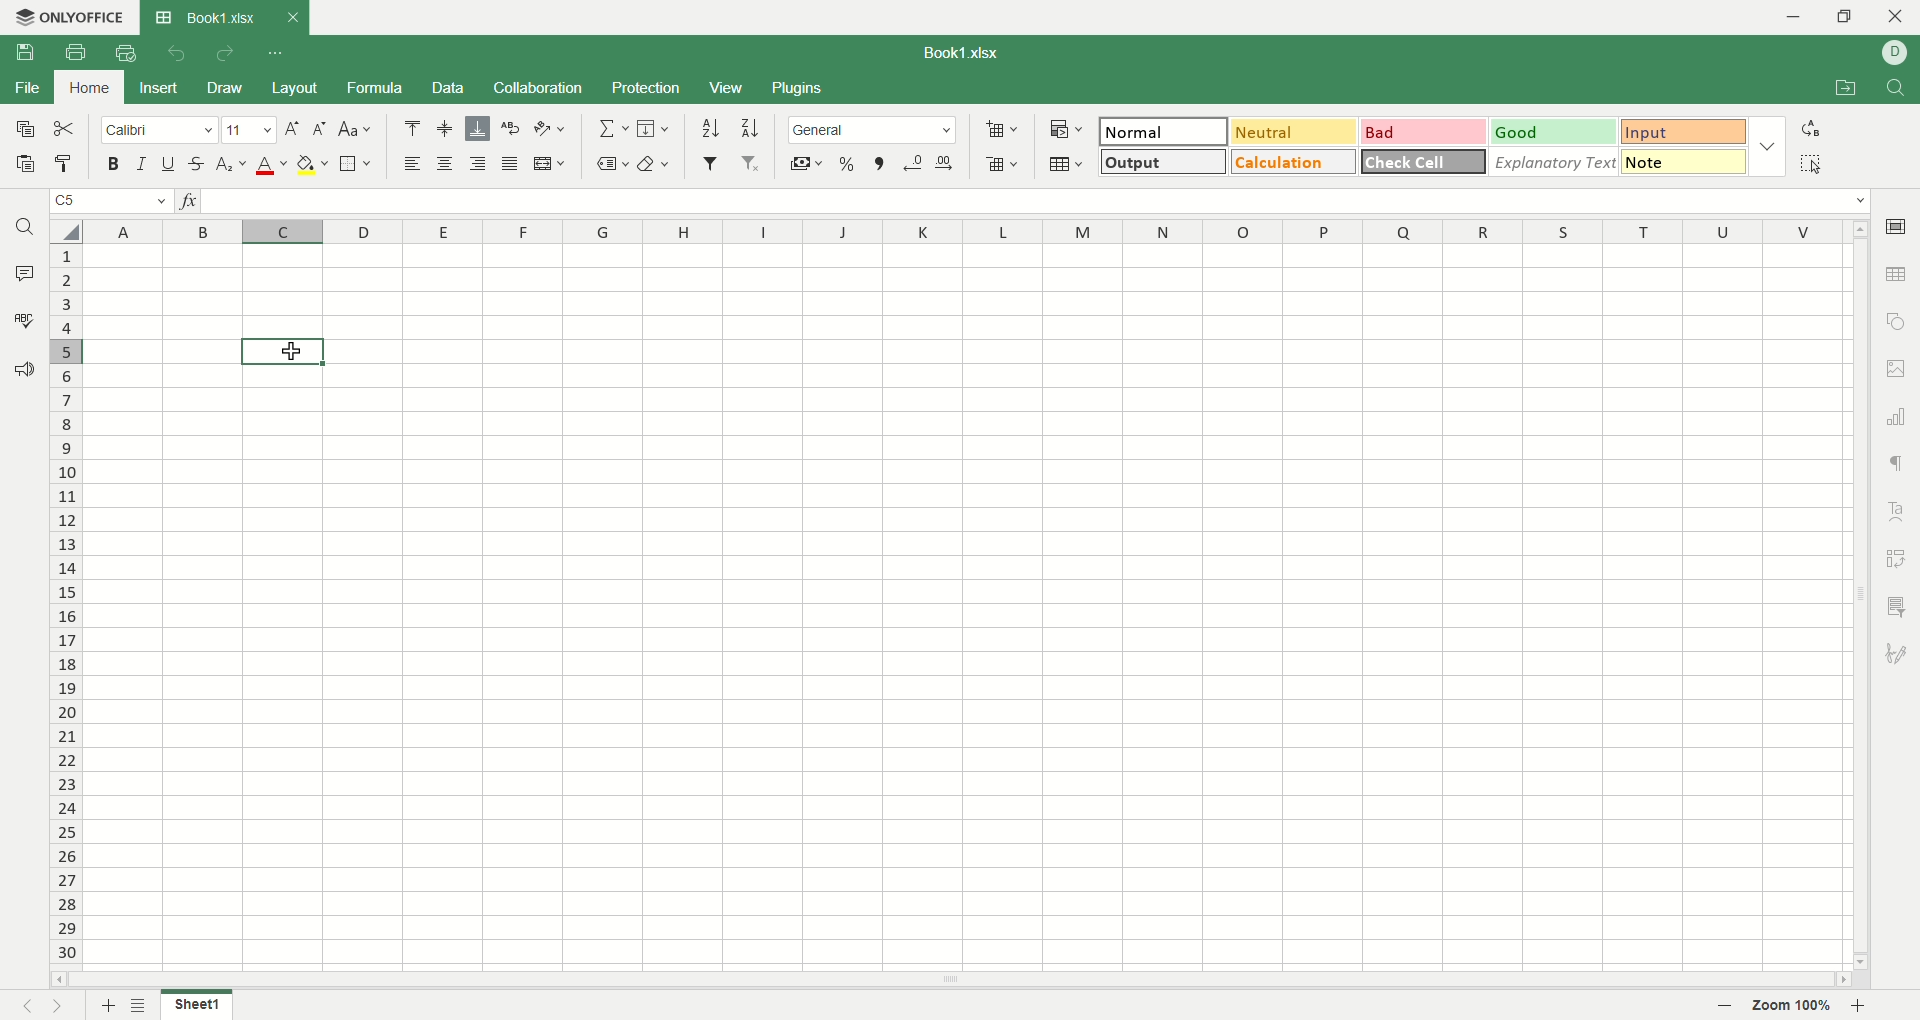 This screenshot has height=1020, width=1920. I want to click on replace, so click(1811, 128).